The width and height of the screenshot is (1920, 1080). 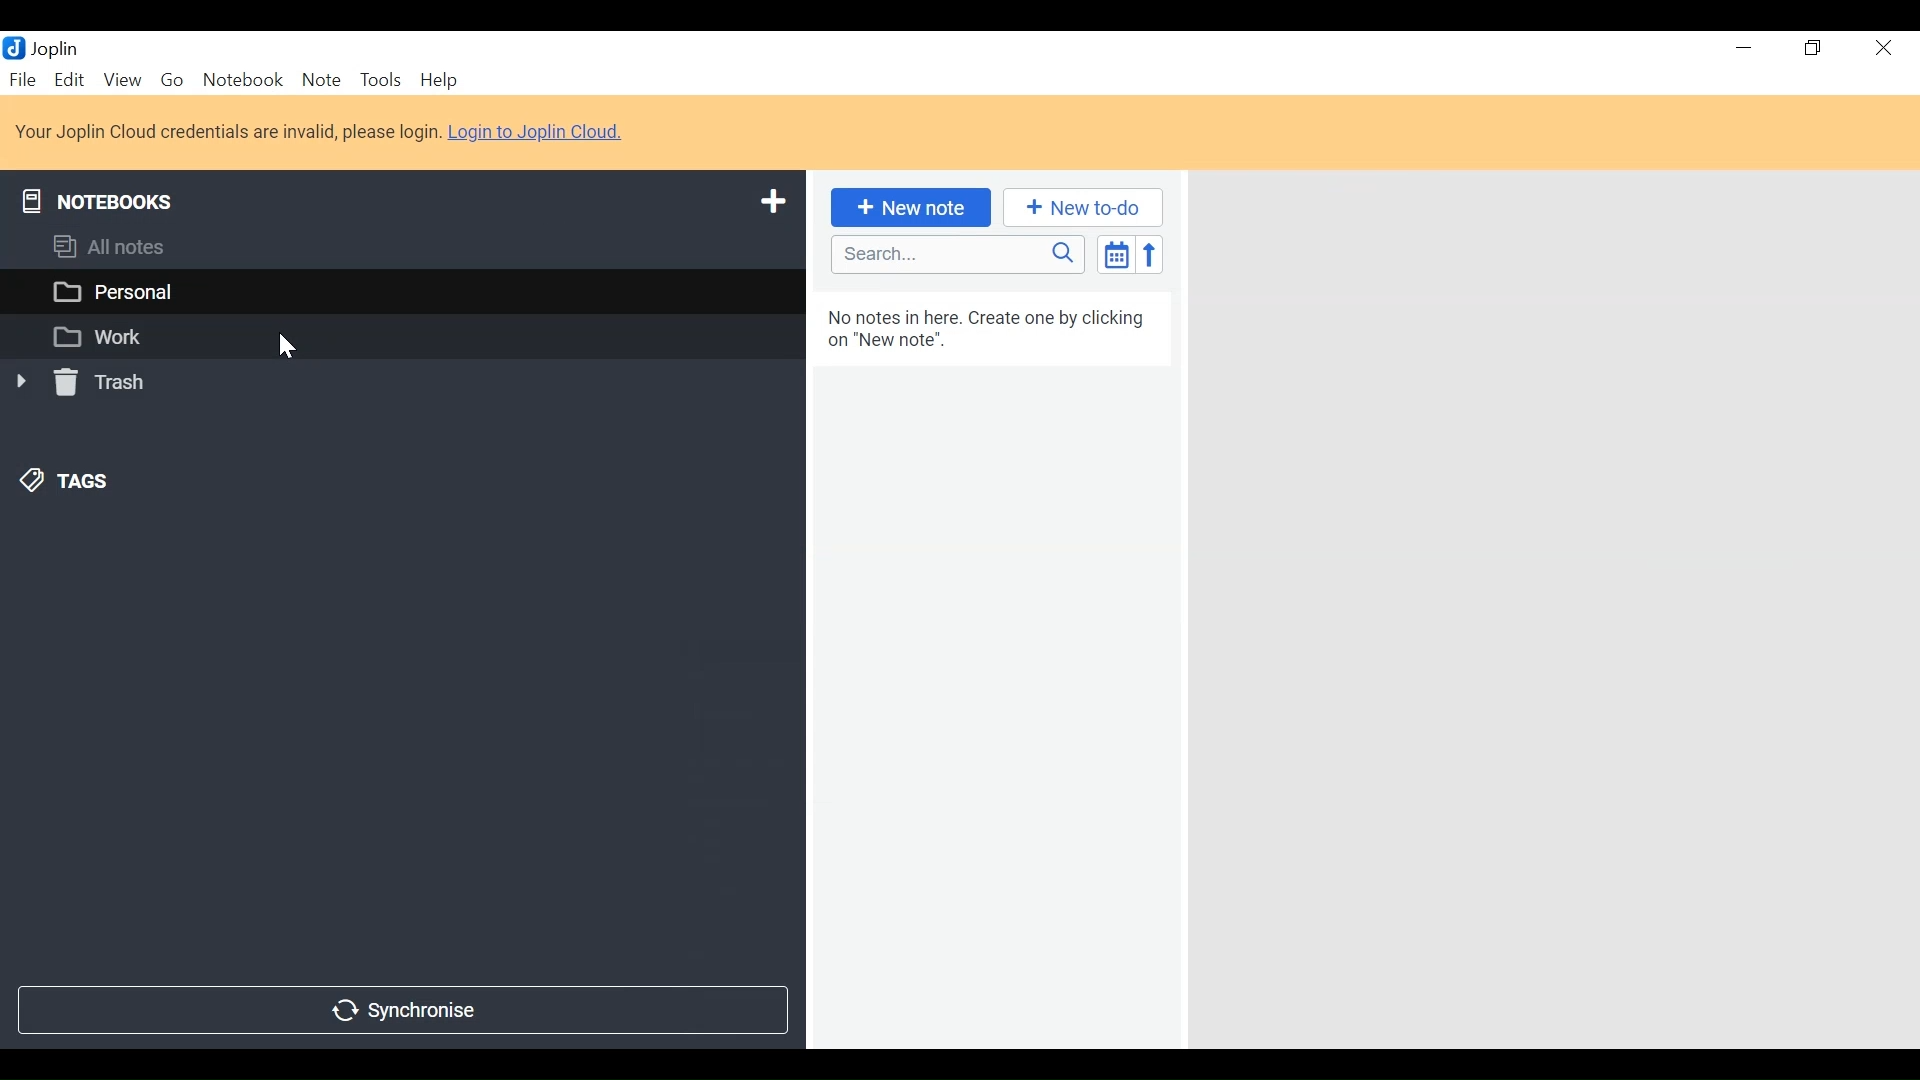 What do you see at coordinates (1813, 48) in the screenshot?
I see `Restore` at bounding box center [1813, 48].